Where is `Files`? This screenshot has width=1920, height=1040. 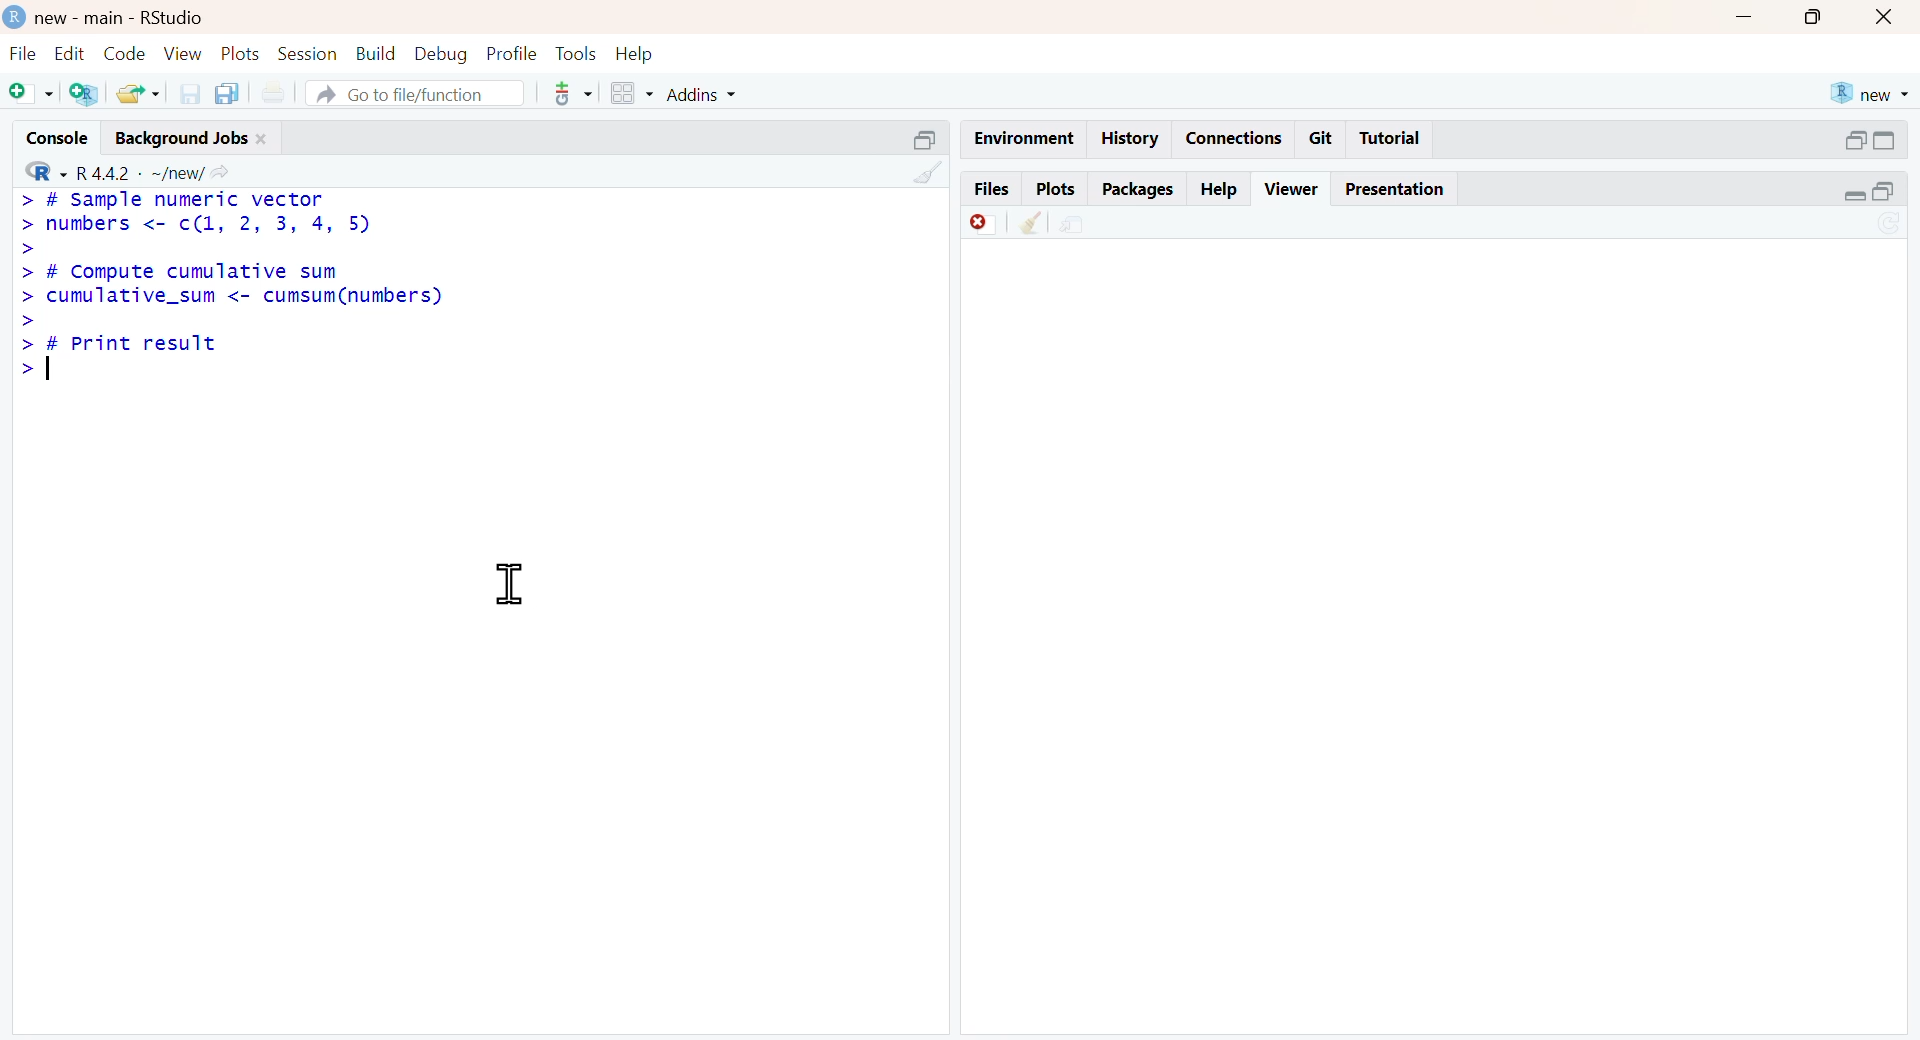
Files is located at coordinates (992, 189).